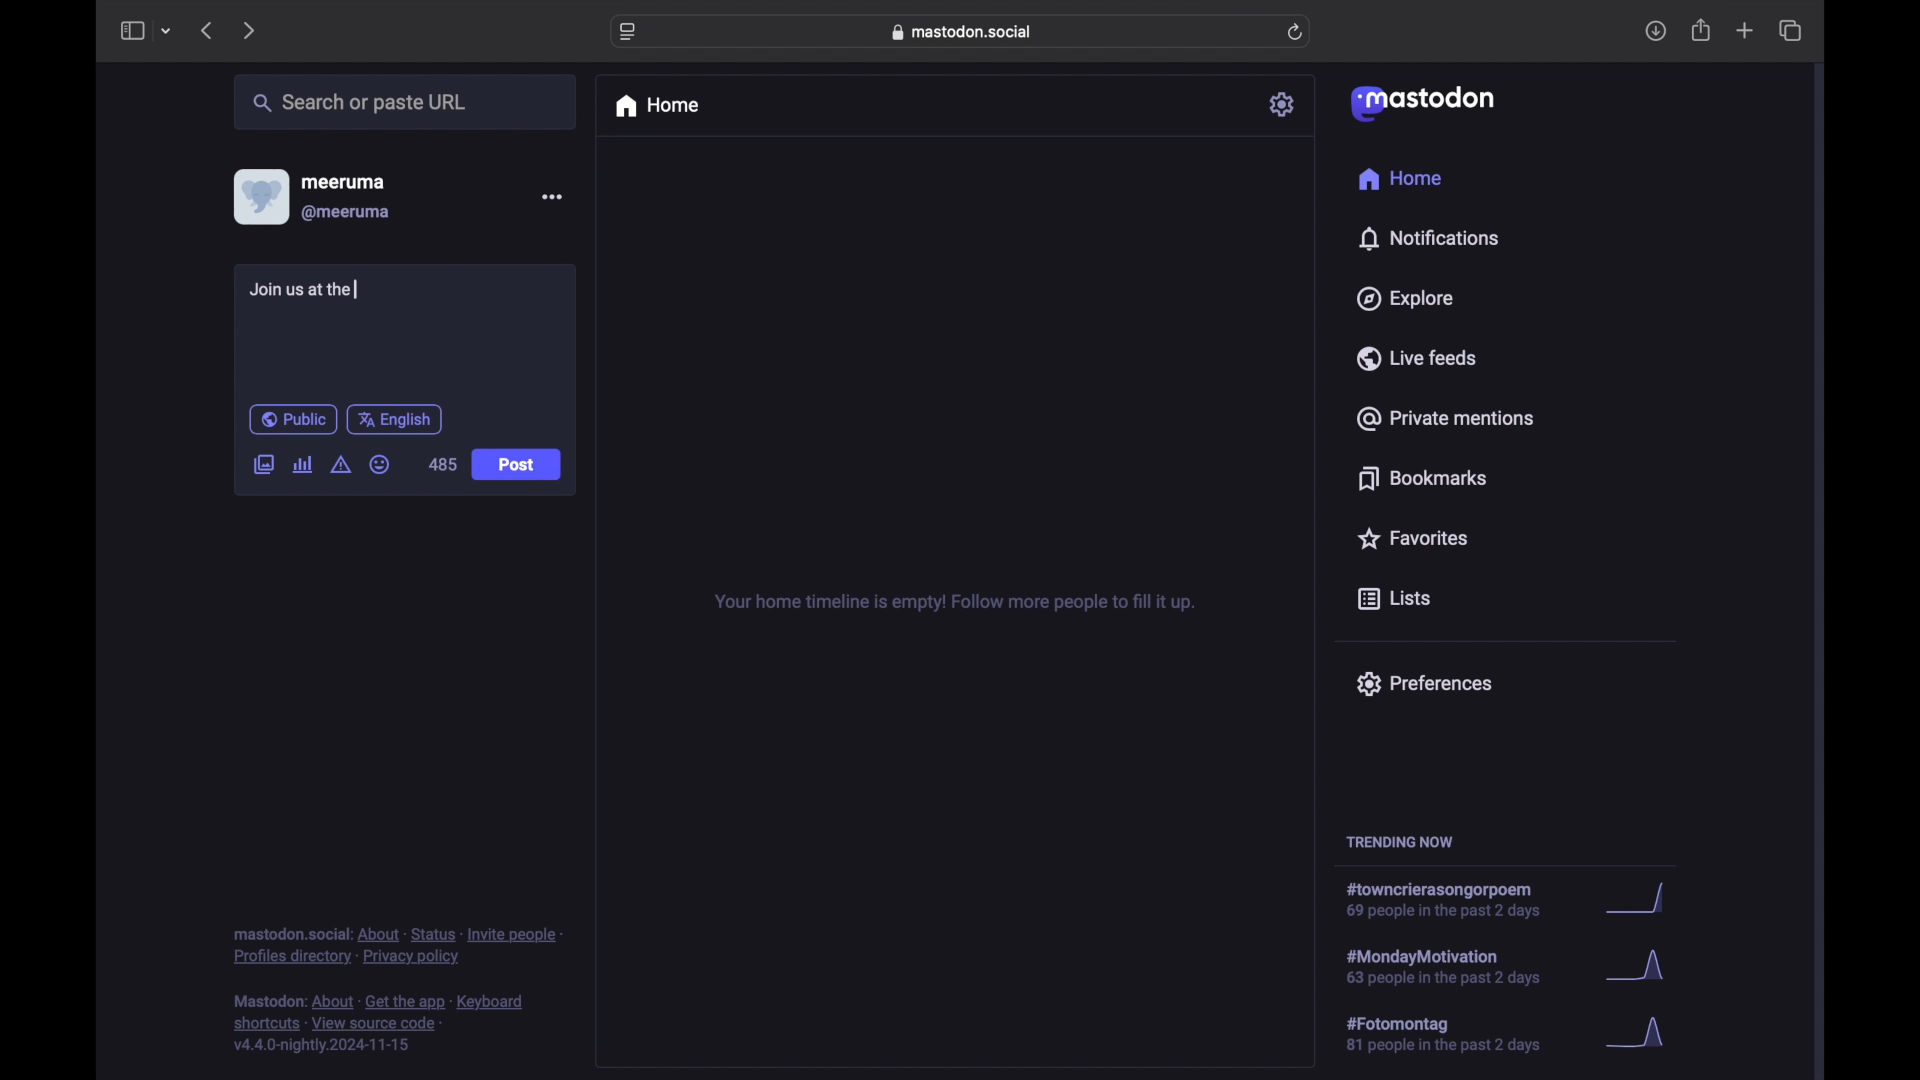 This screenshot has height=1080, width=1920. I want to click on hashtag trend, so click(1454, 901).